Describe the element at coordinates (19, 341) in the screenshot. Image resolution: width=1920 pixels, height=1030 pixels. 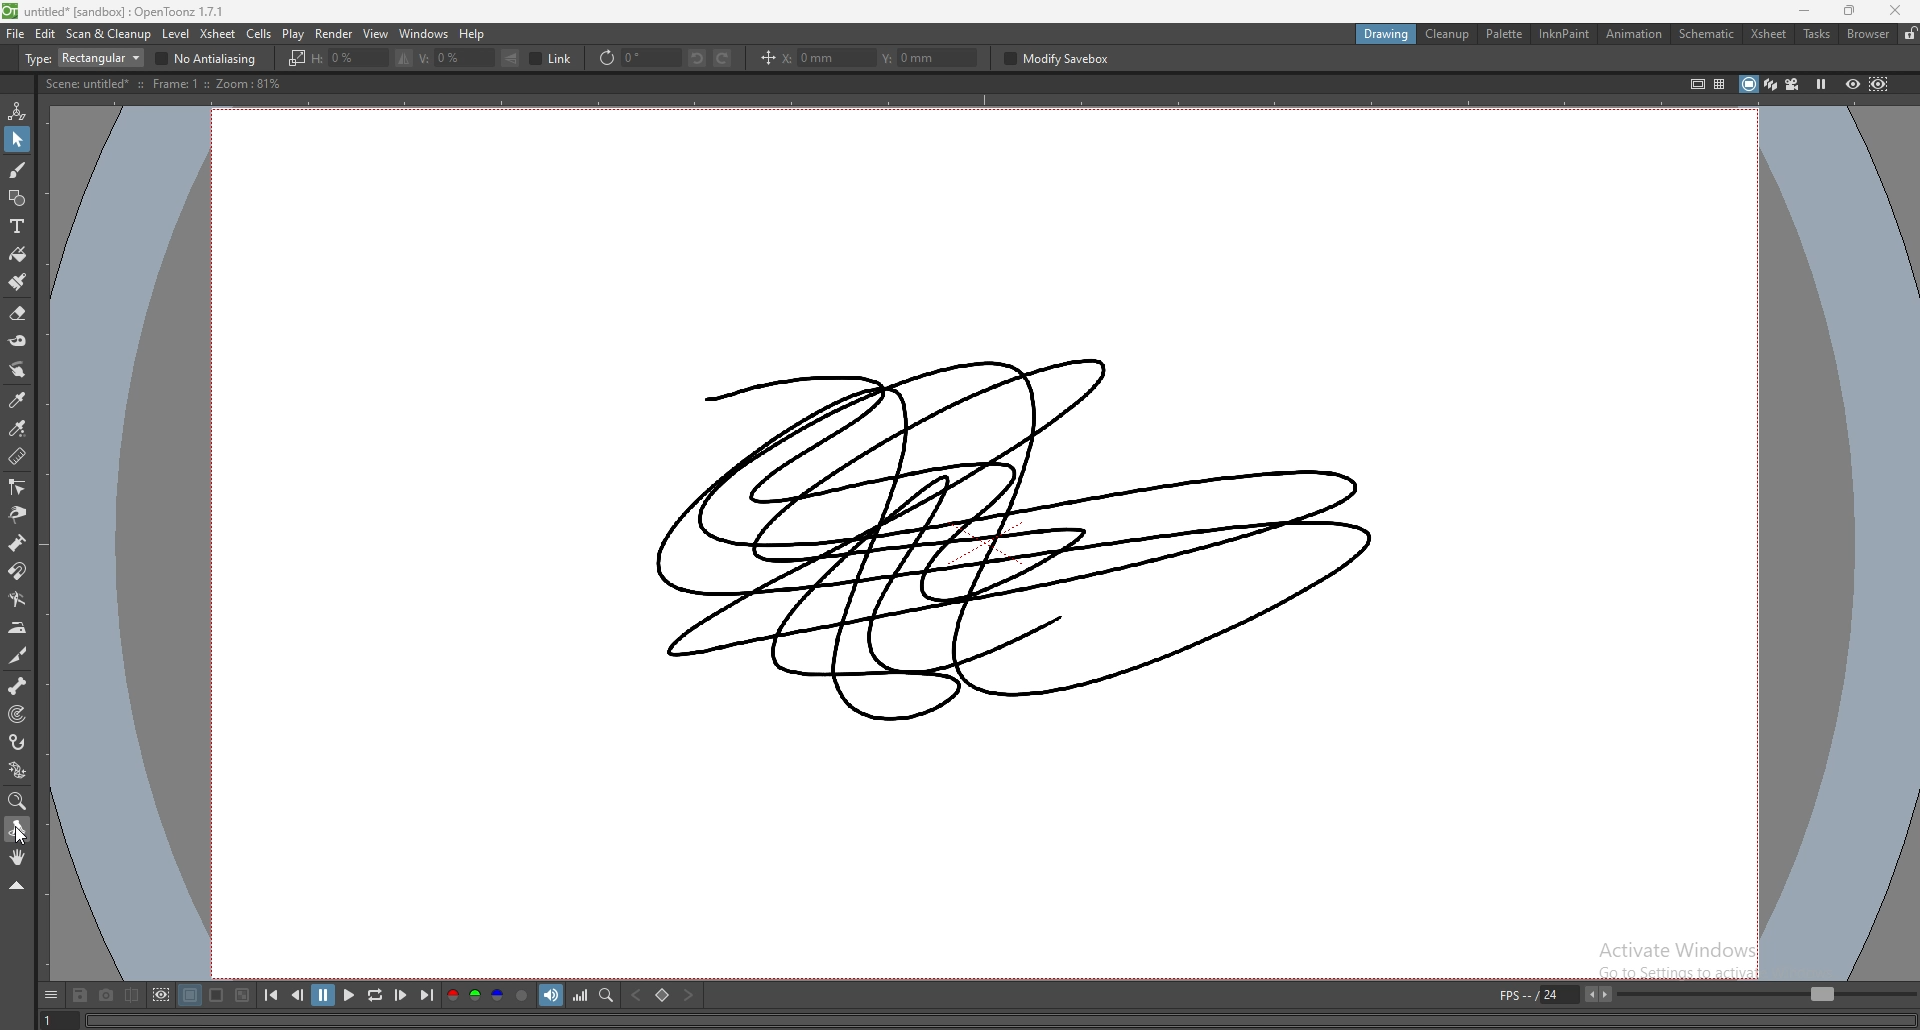
I see `tape` at that location.